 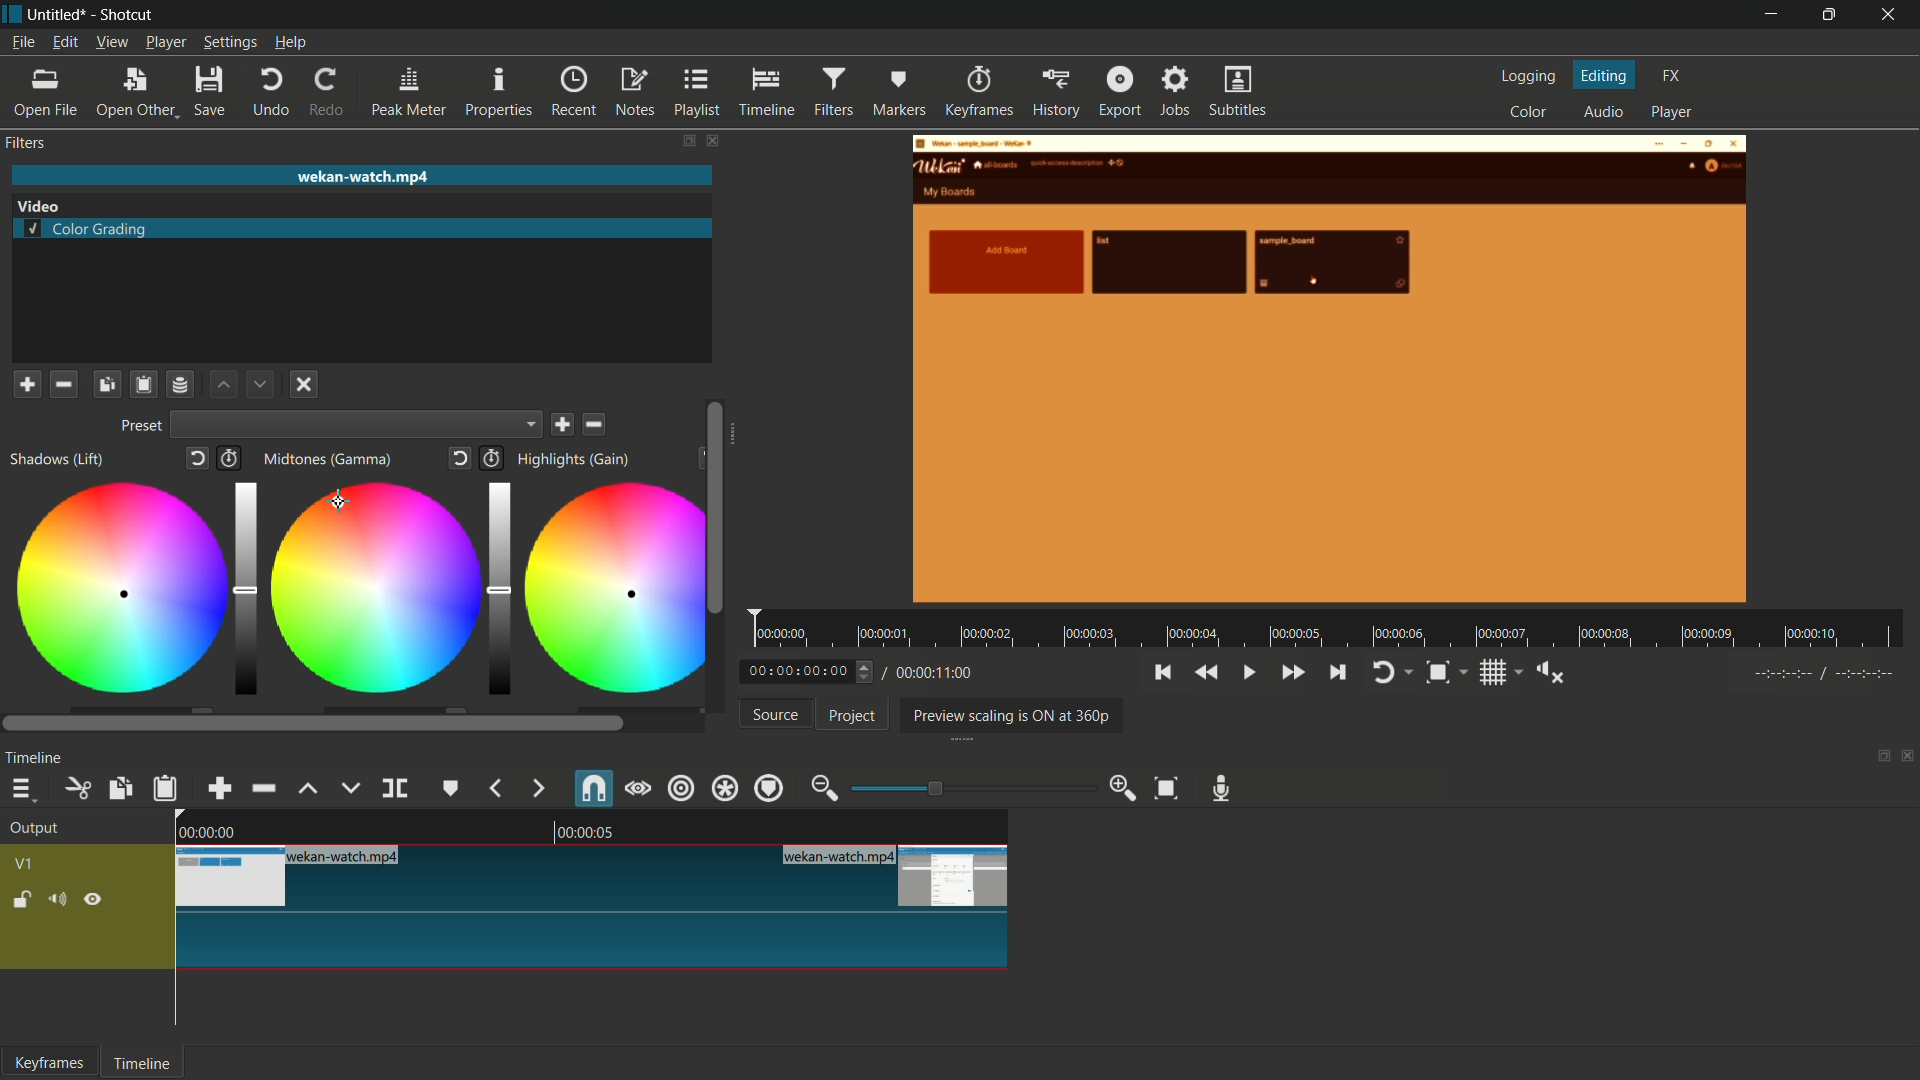 I want to click on help menu, so click(x=291, y=43).